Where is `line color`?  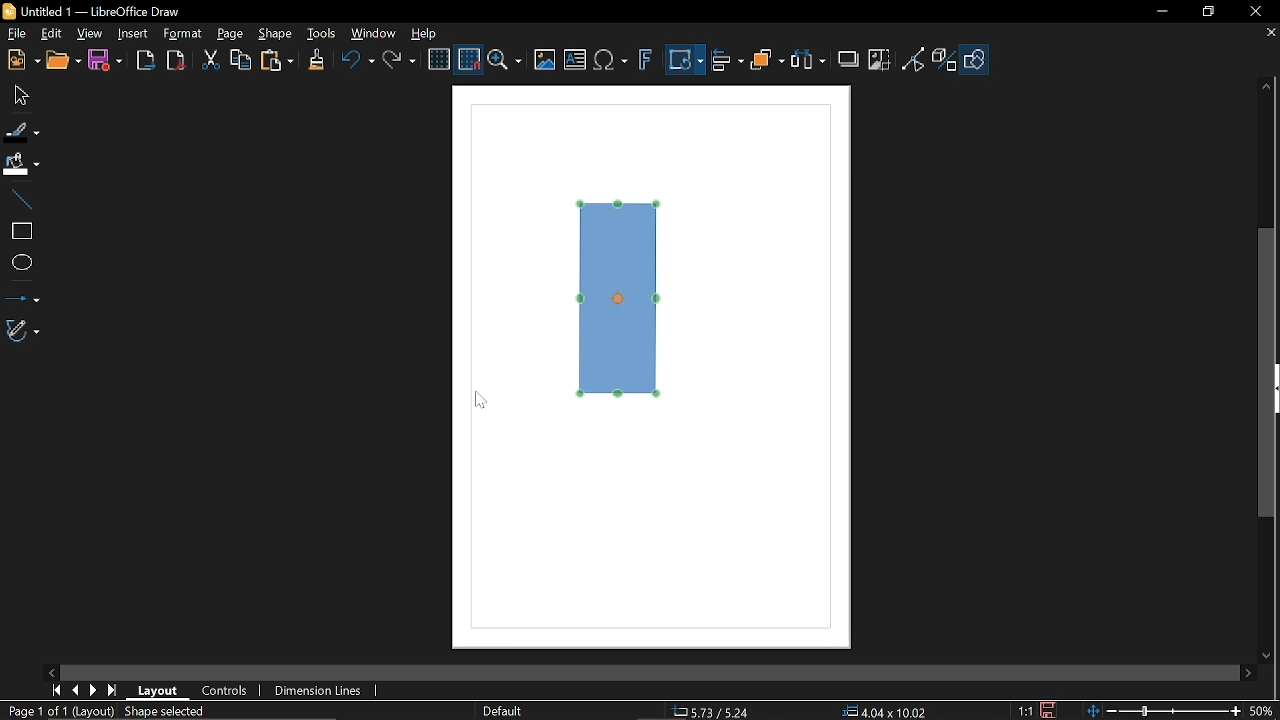 line color is located at coordinates (21, 128).